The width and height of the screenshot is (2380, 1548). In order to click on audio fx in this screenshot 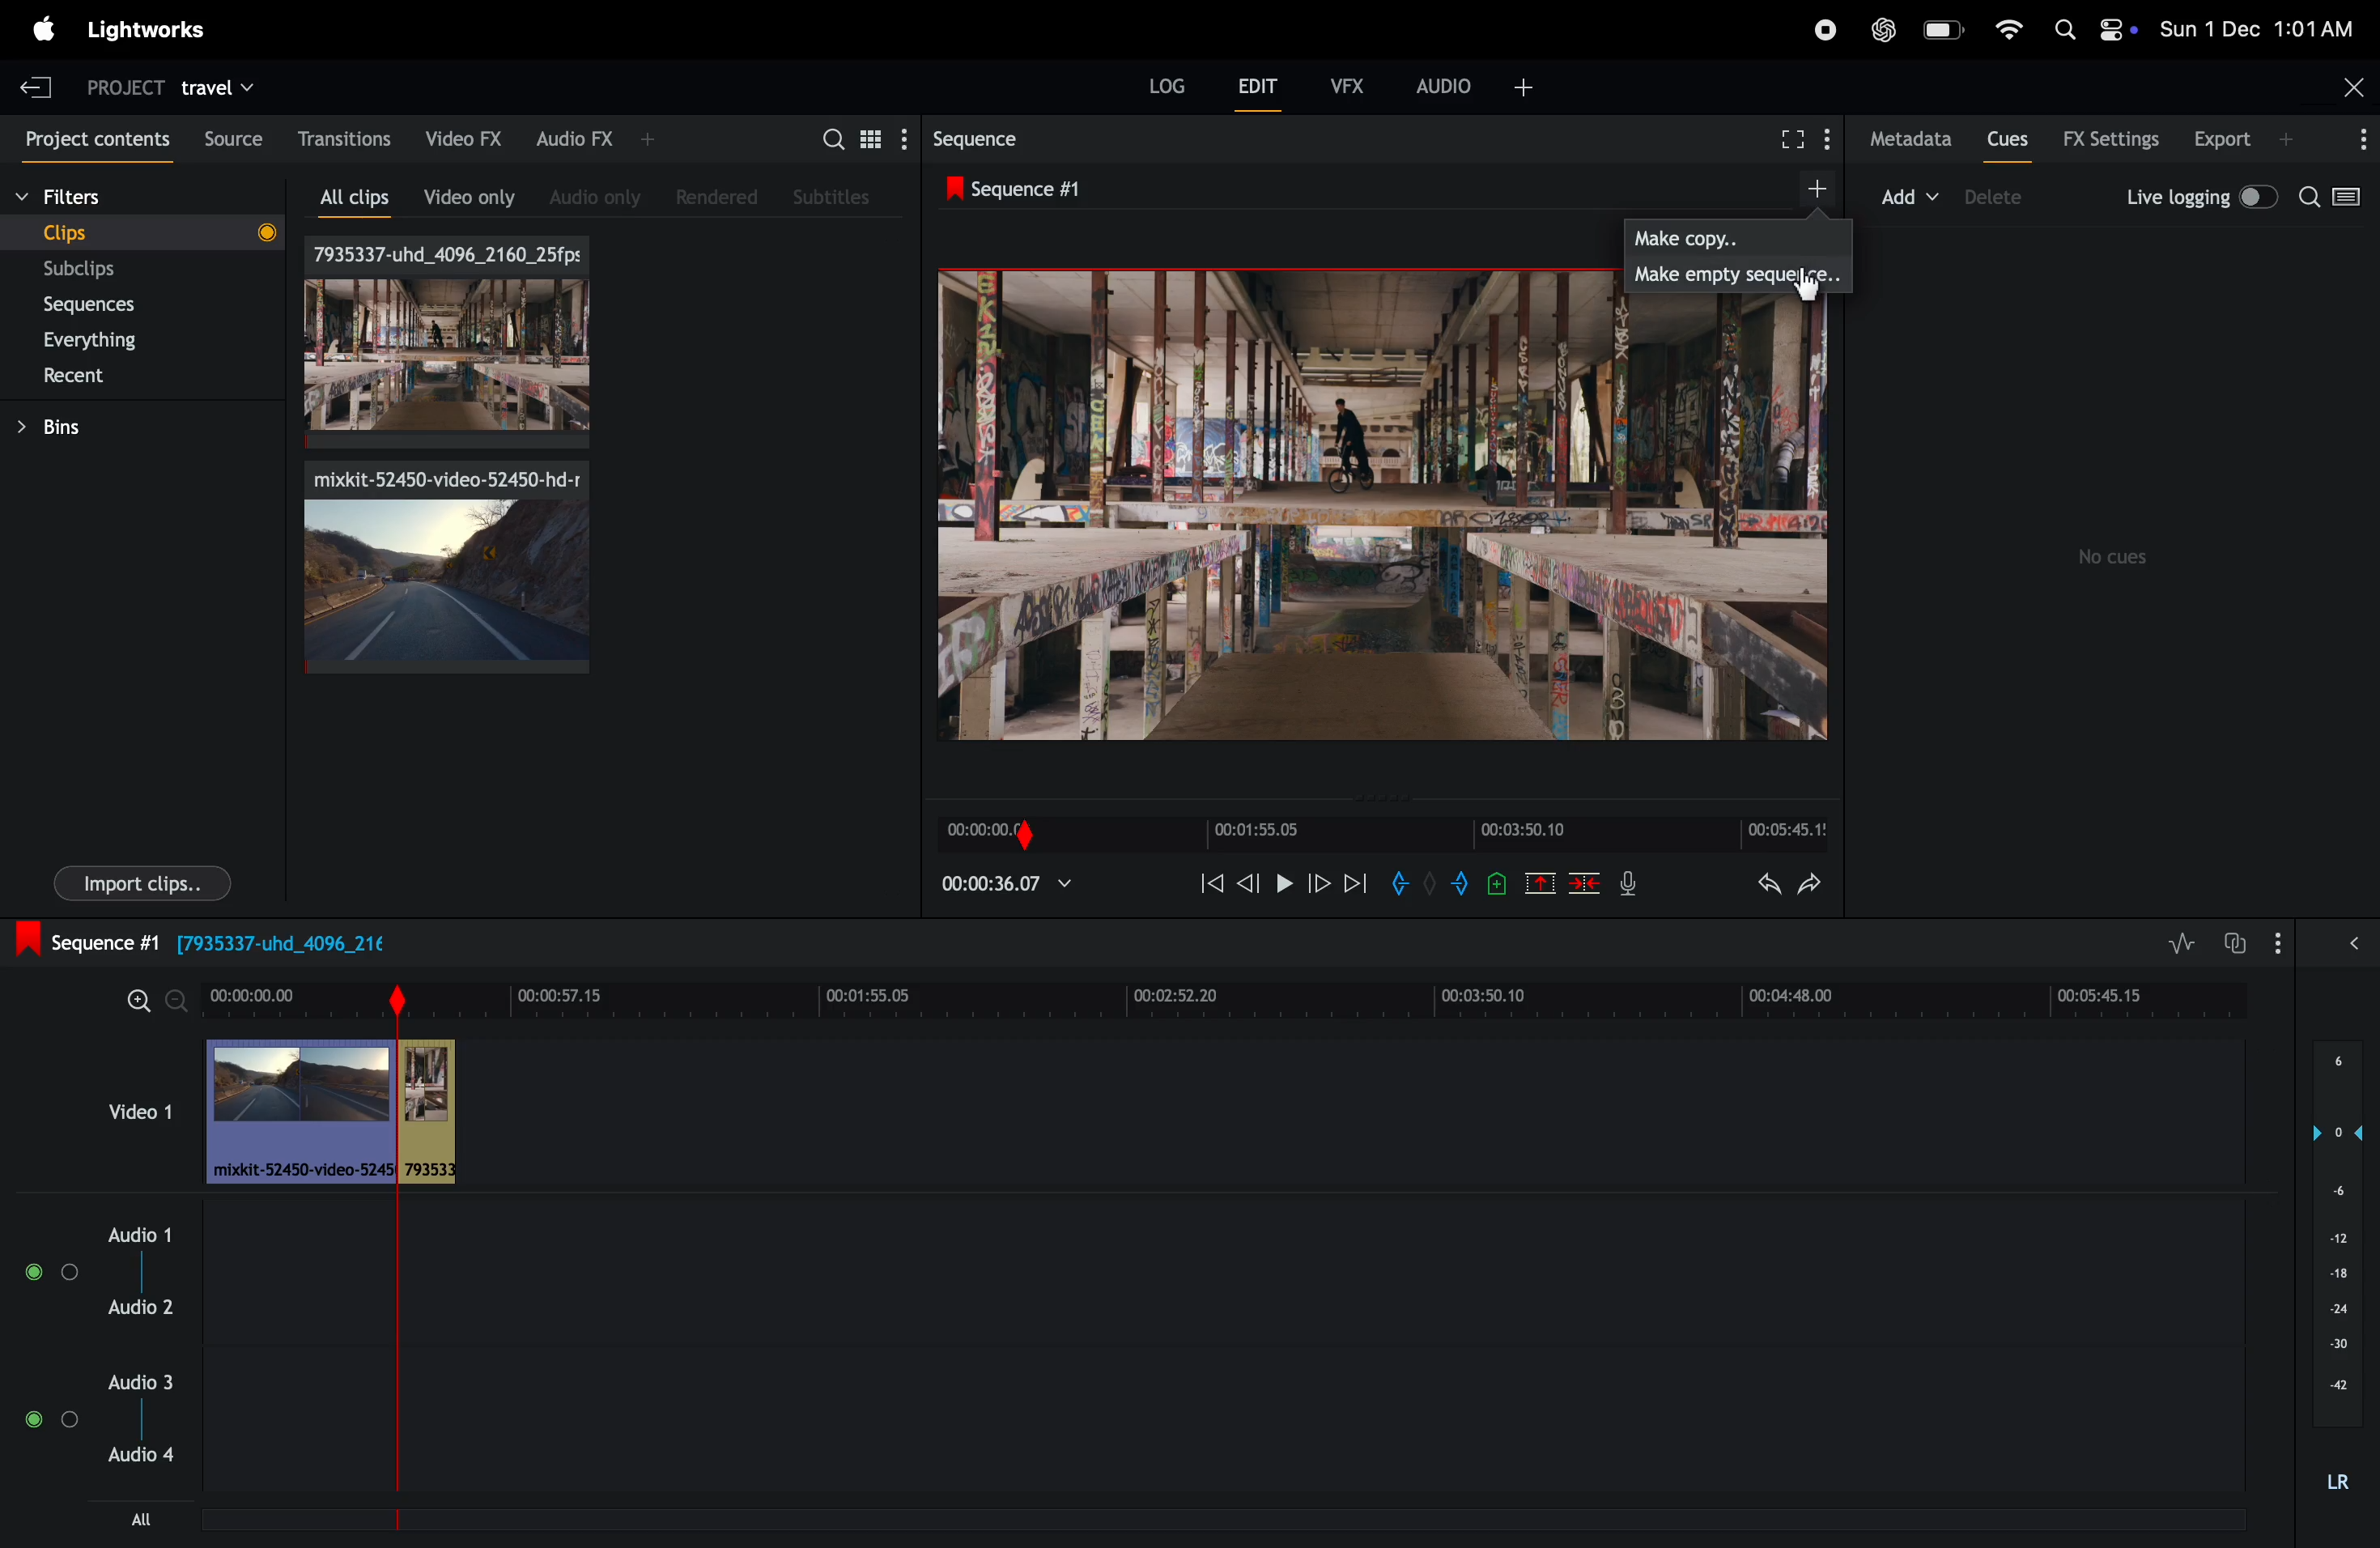, I will do `click(596, 140)`.